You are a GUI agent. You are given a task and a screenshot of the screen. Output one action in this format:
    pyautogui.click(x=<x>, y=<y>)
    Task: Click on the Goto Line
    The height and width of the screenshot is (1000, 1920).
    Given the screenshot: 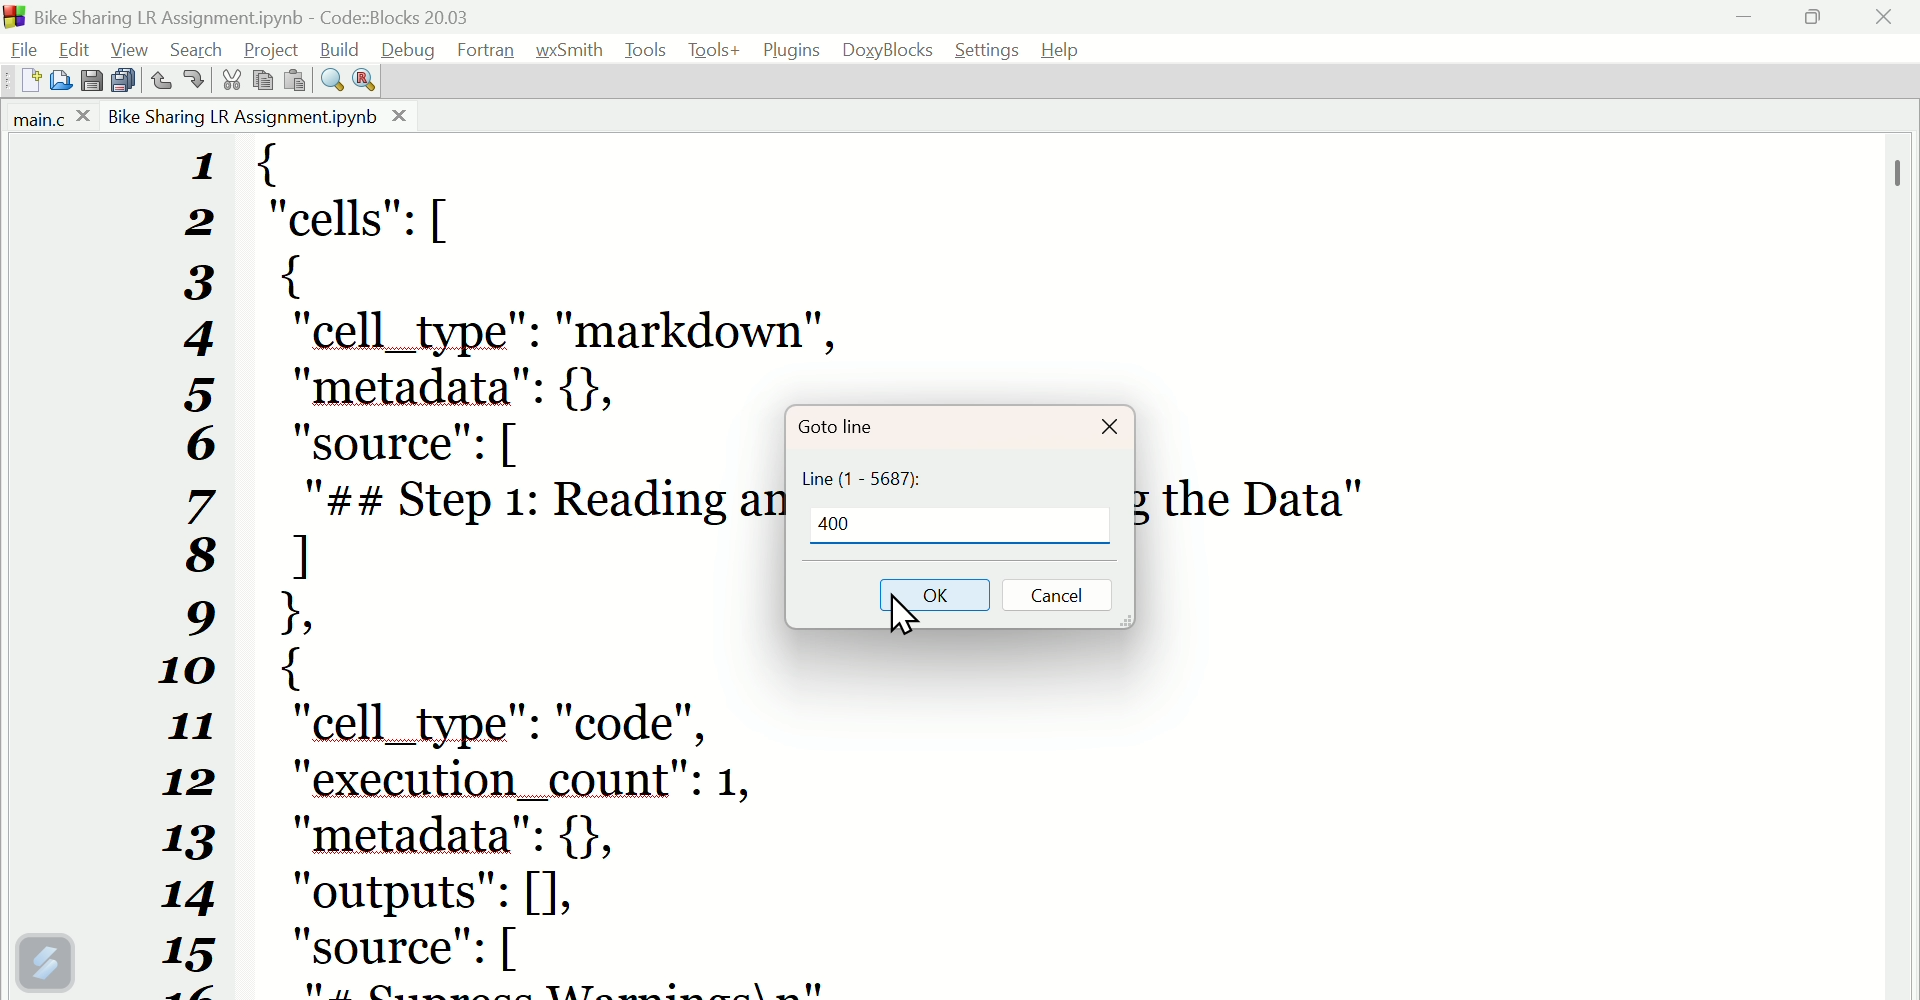 What is the action you would take?
    pyautogui.click(x=831, y=422)
    